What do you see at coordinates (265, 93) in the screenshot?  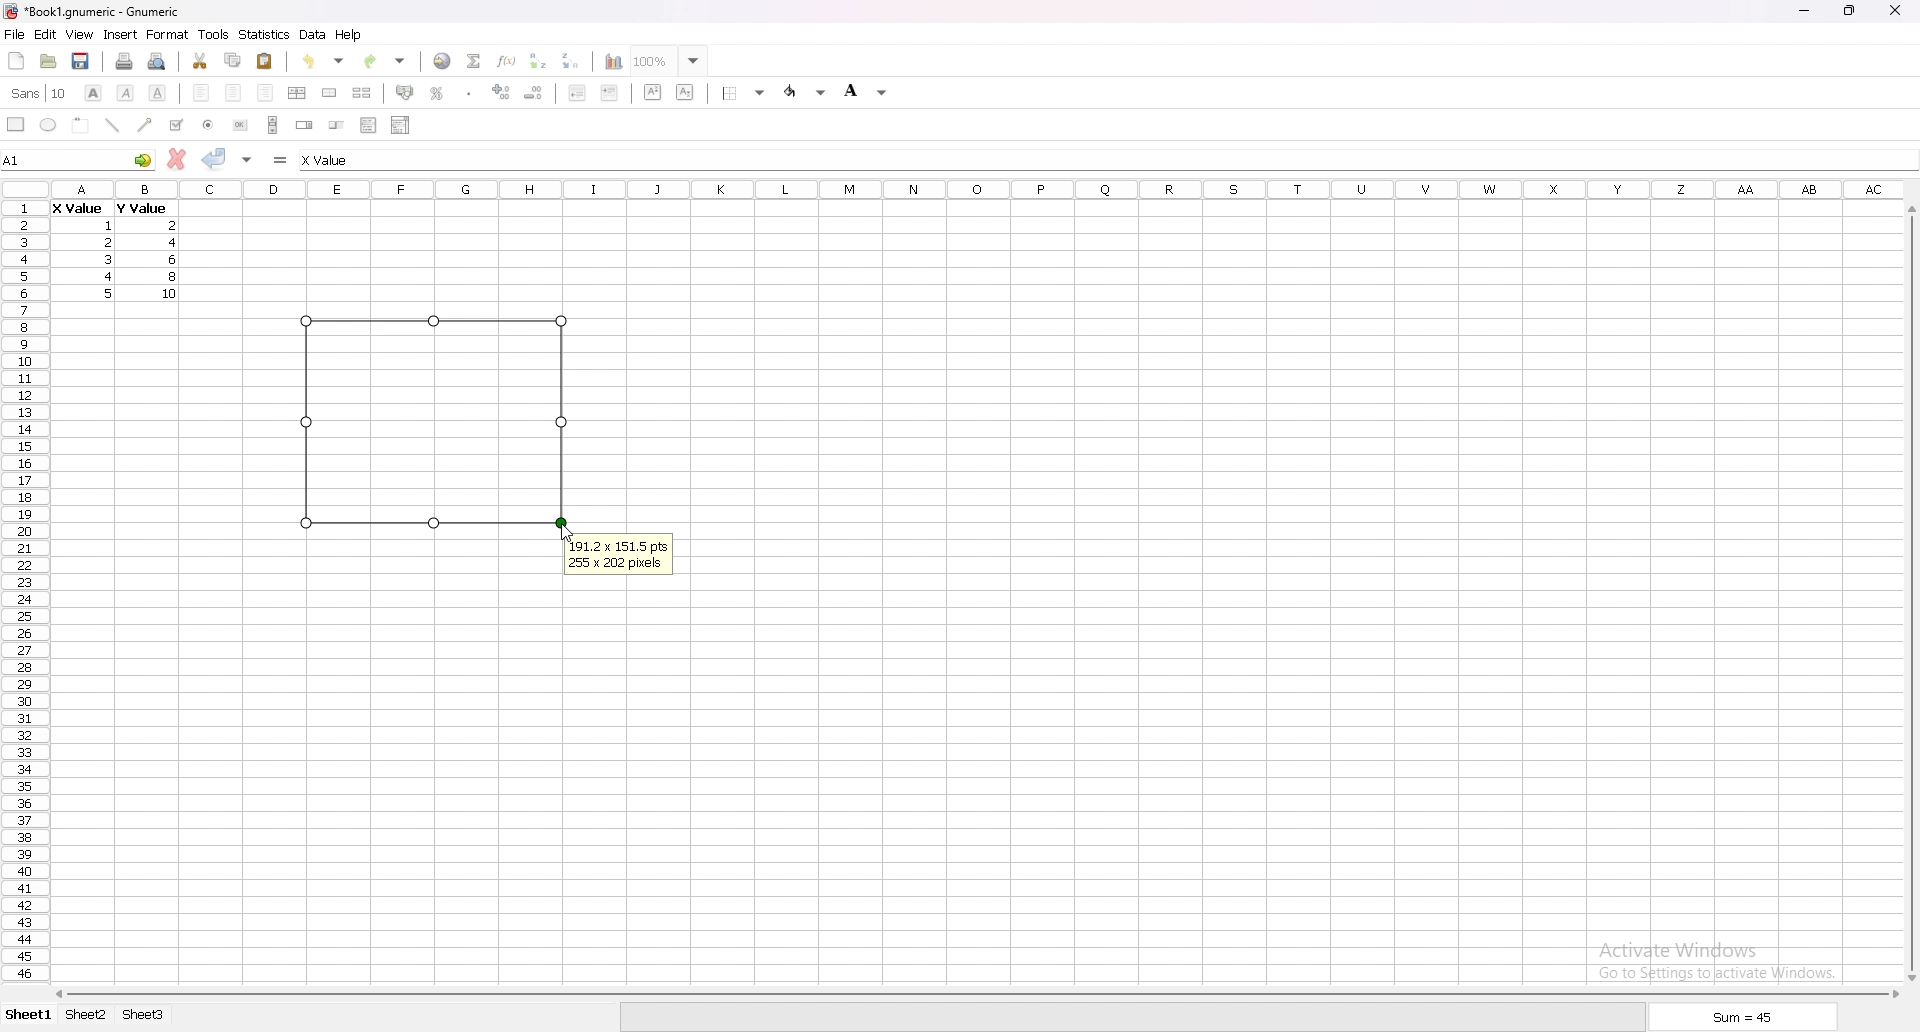 I see `right align` at bounding box center [265, 93].